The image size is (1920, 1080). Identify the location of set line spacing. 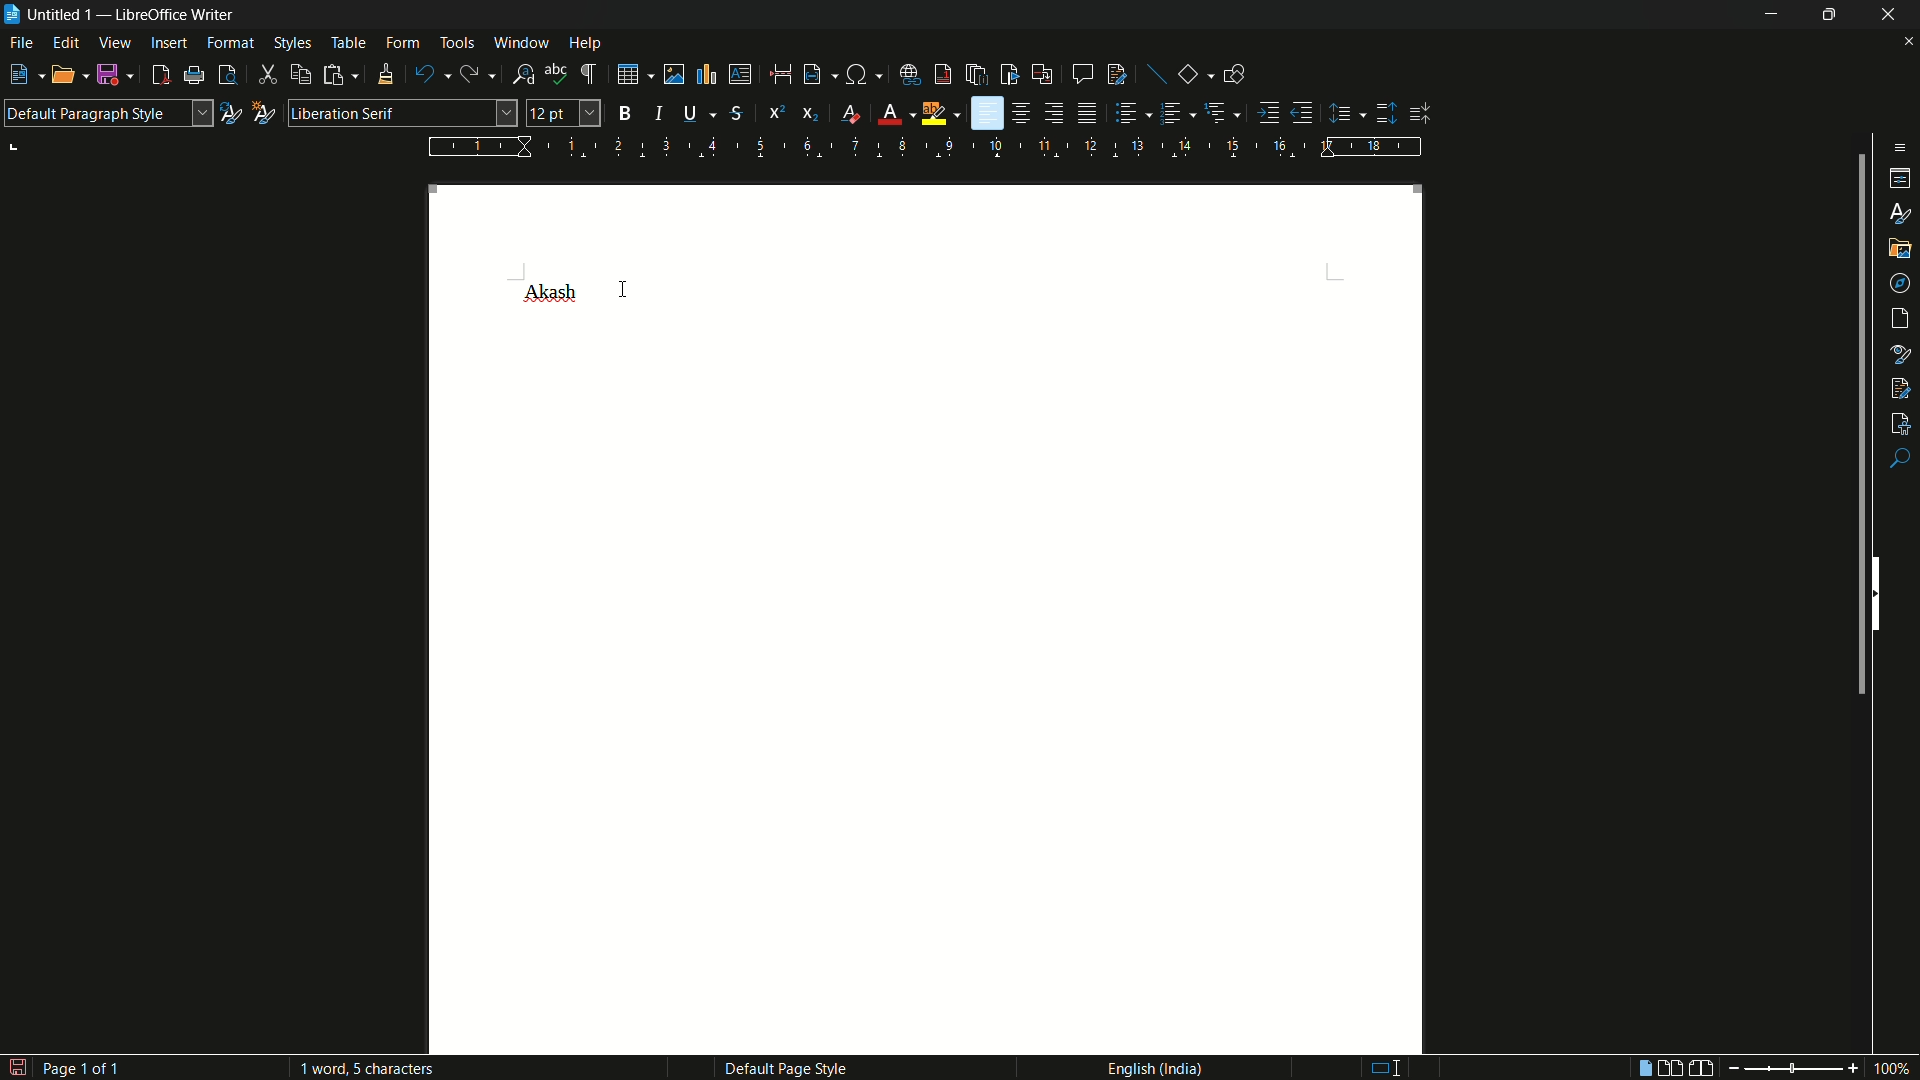
(1343, 114).